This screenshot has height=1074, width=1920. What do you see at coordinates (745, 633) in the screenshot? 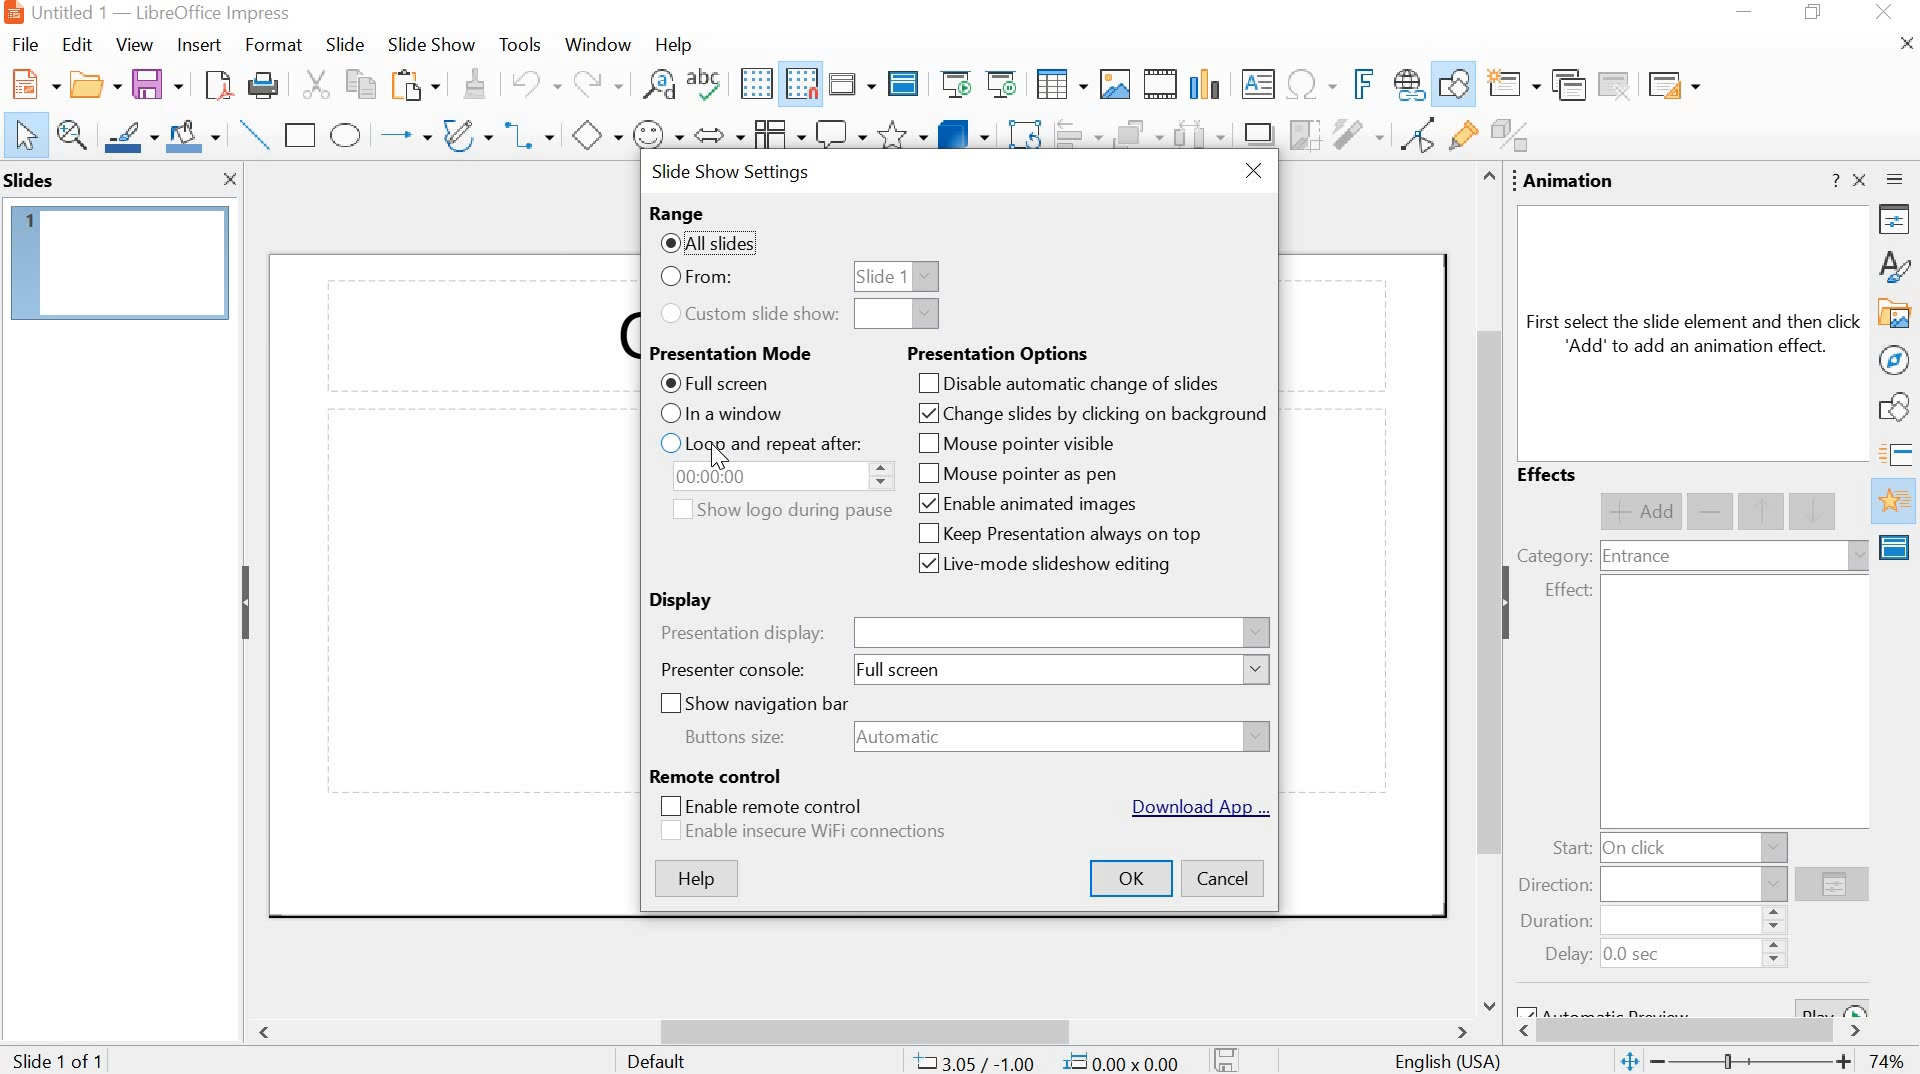
I see `presentation display` at bounding box center [745, 633].